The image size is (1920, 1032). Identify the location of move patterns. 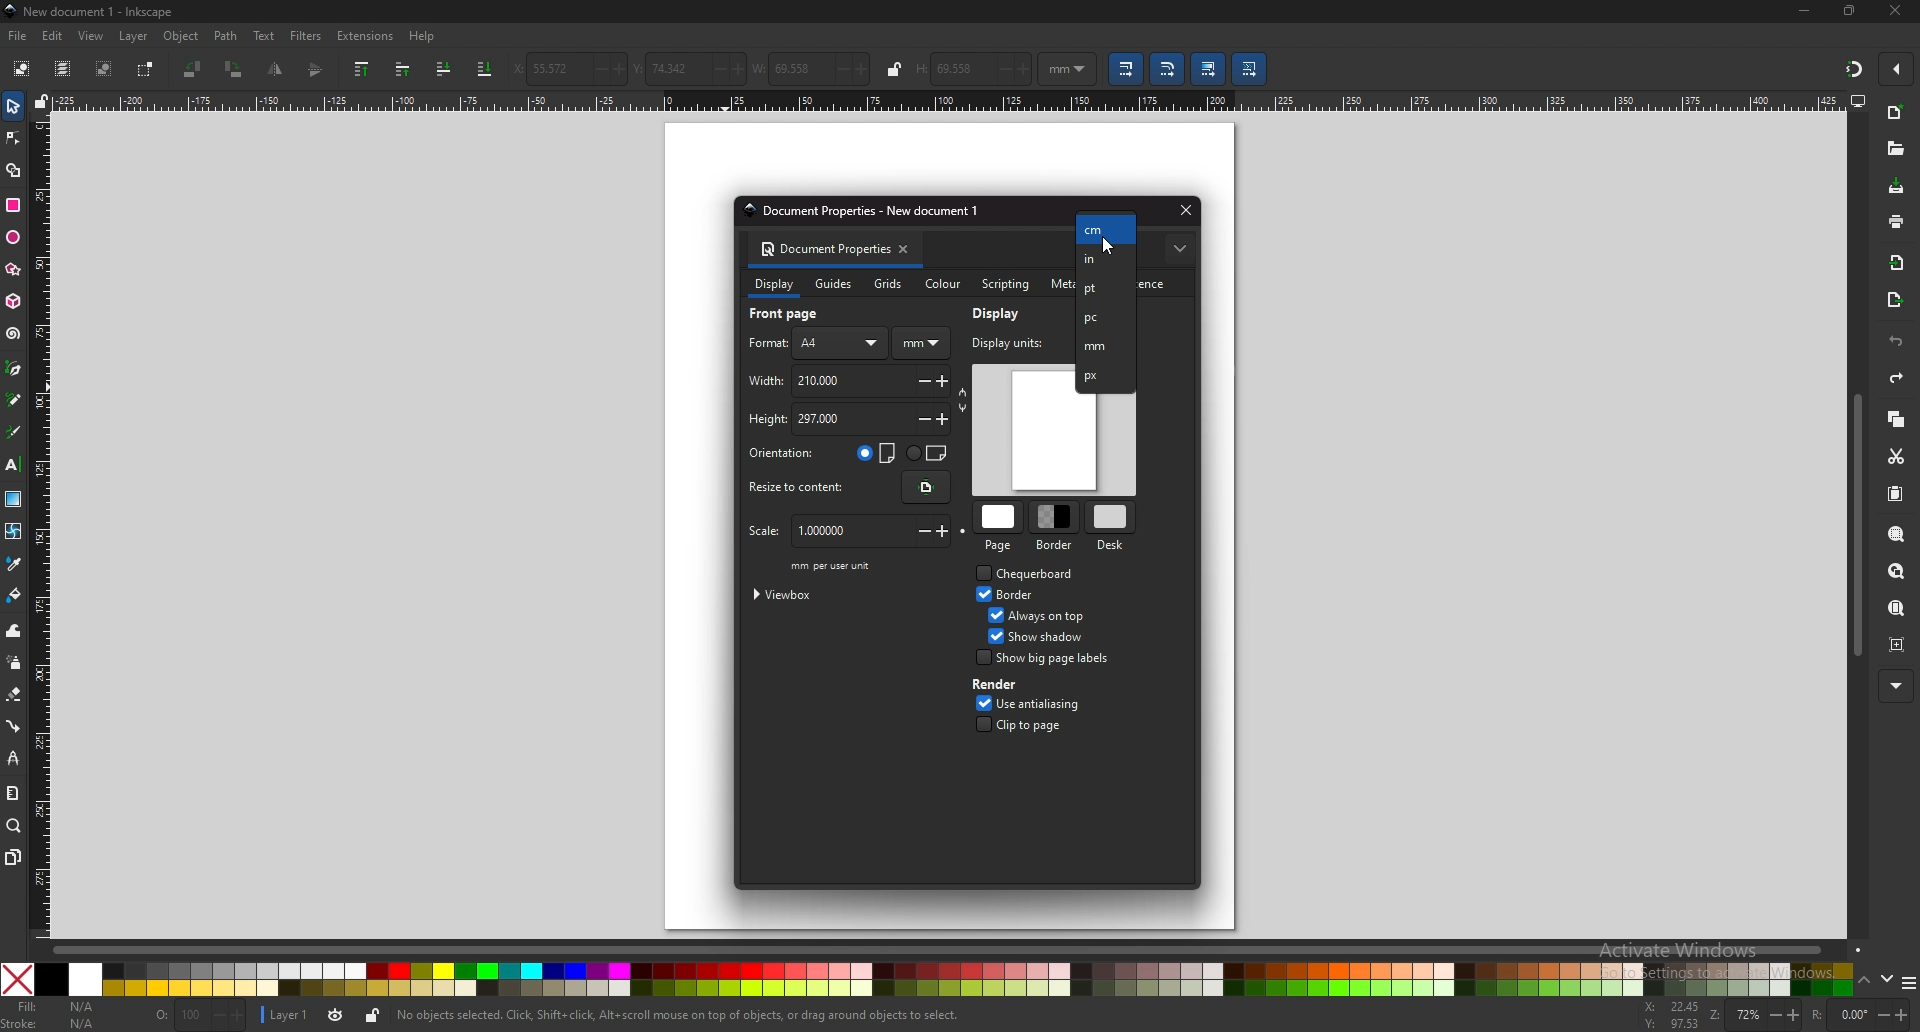
(1252, 68).